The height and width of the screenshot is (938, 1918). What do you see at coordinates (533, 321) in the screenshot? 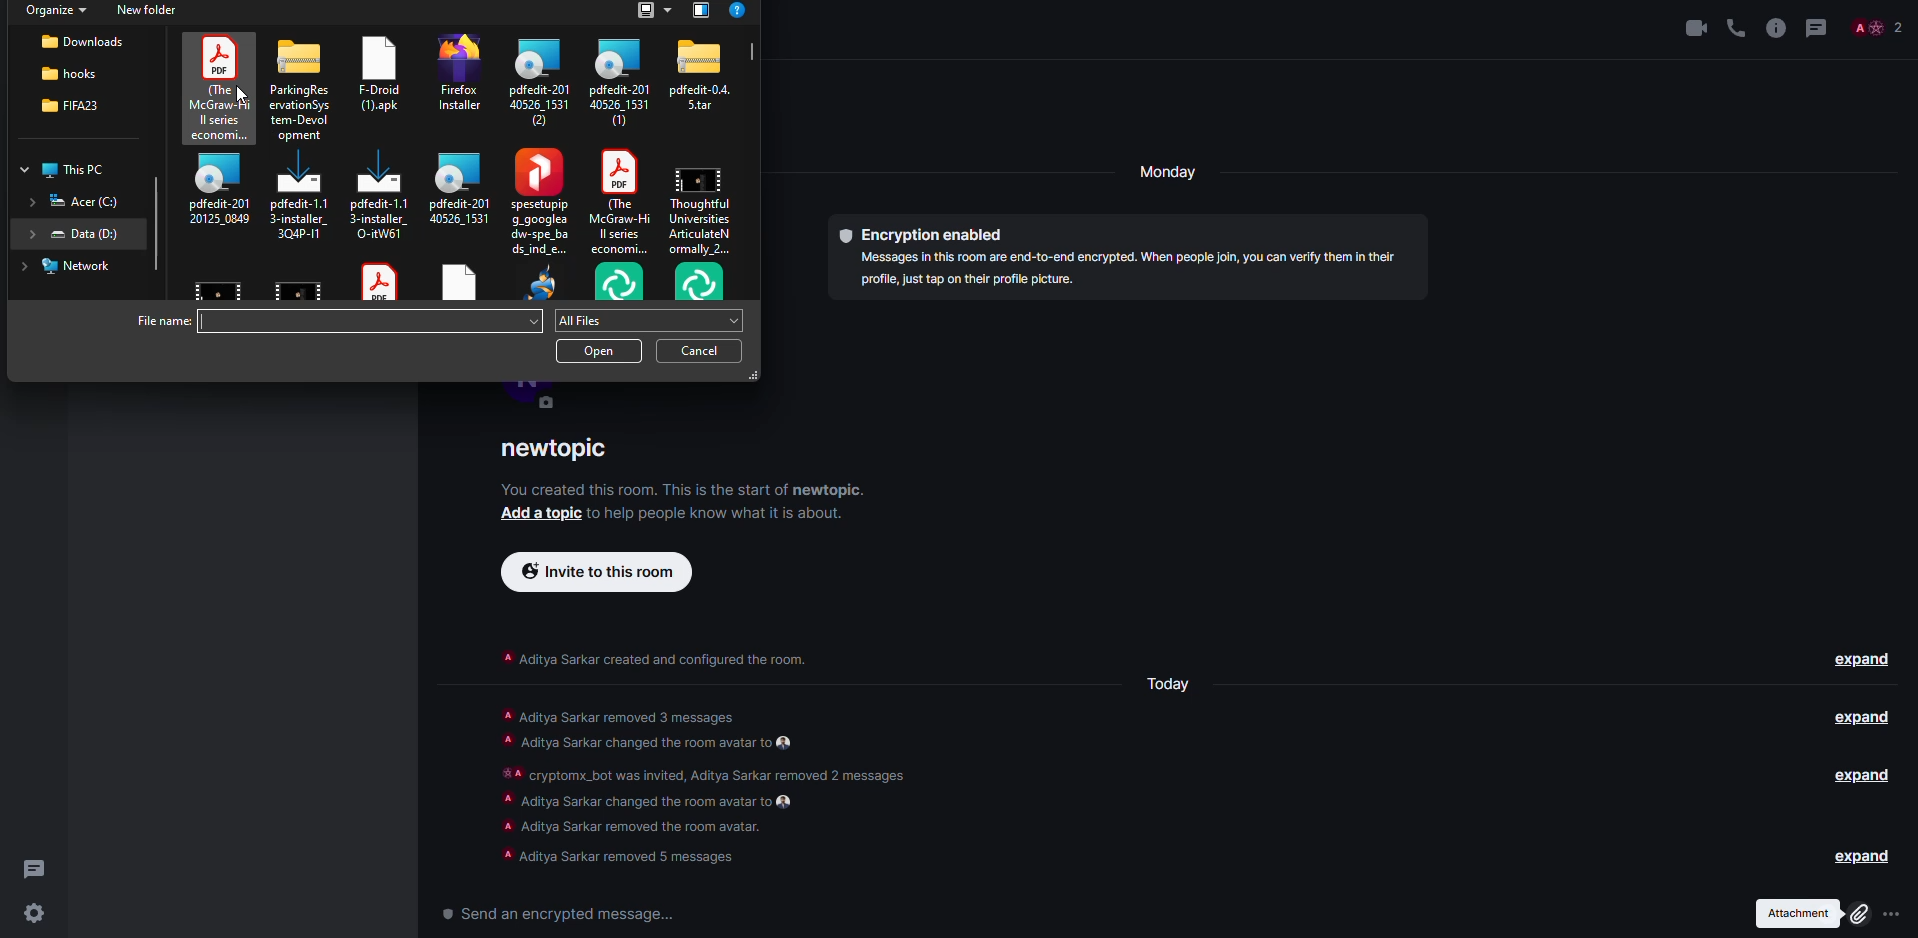
I see `drop down` at bounding box center [533, 321].